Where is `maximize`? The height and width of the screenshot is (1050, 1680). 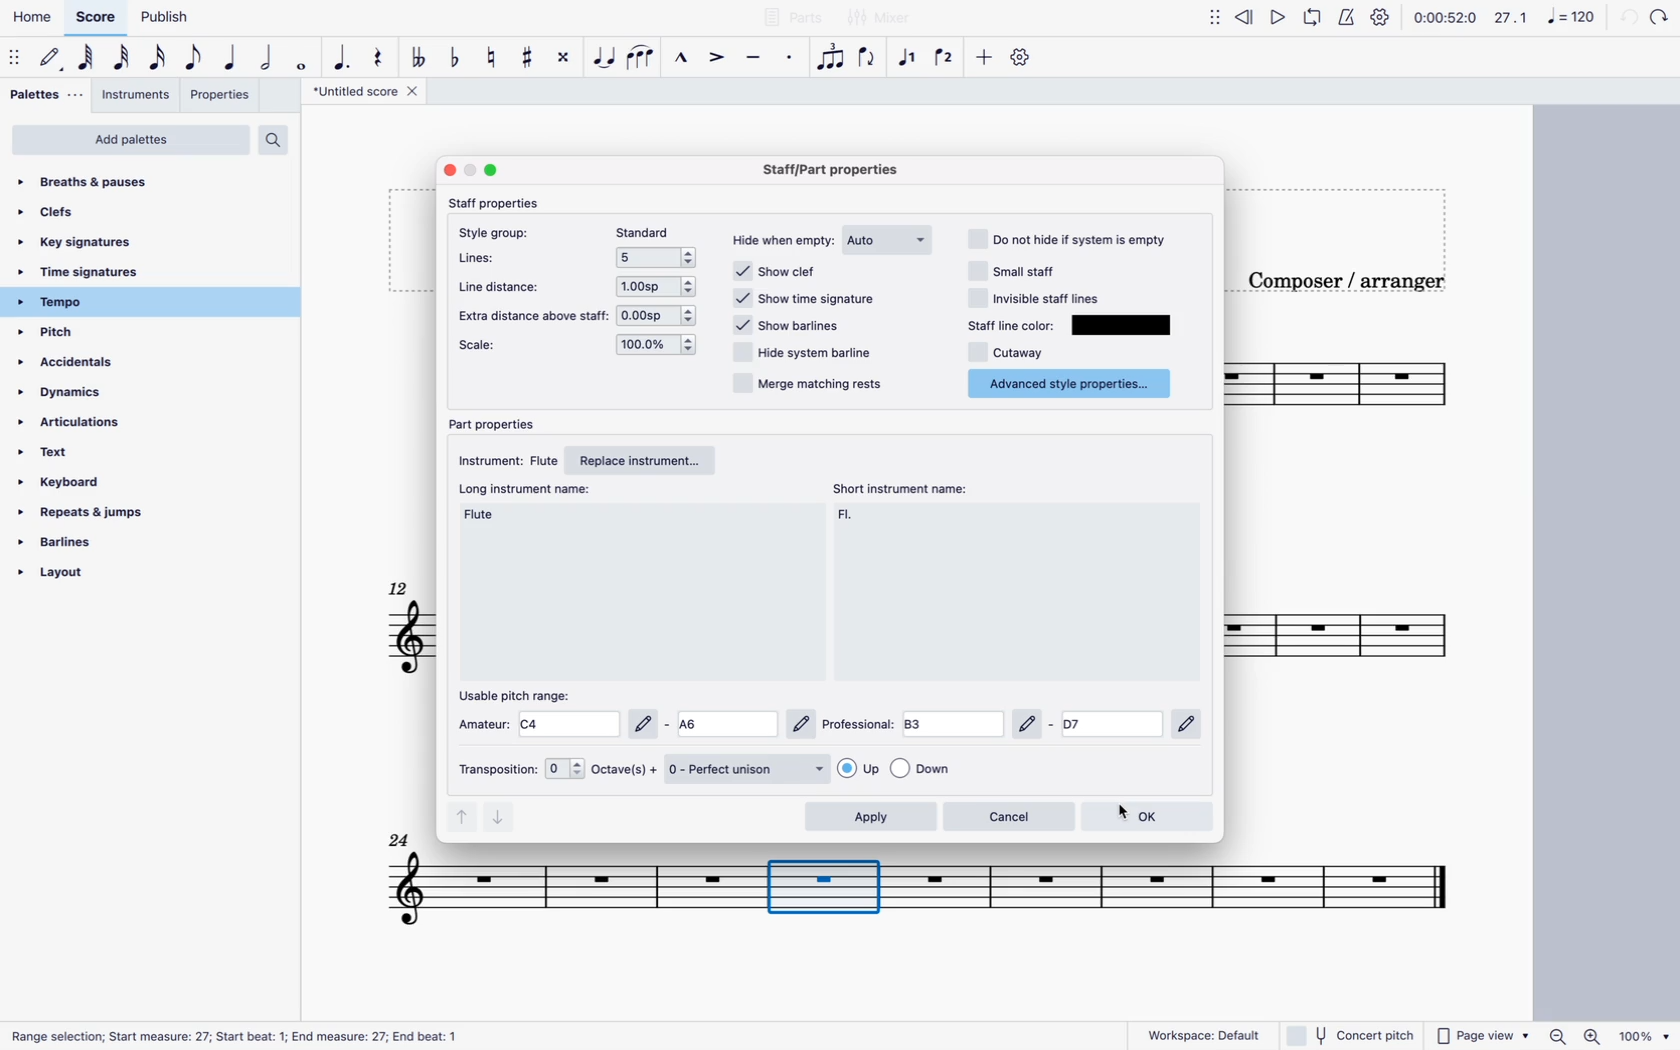 maximize is located at coordinates (492, 170).